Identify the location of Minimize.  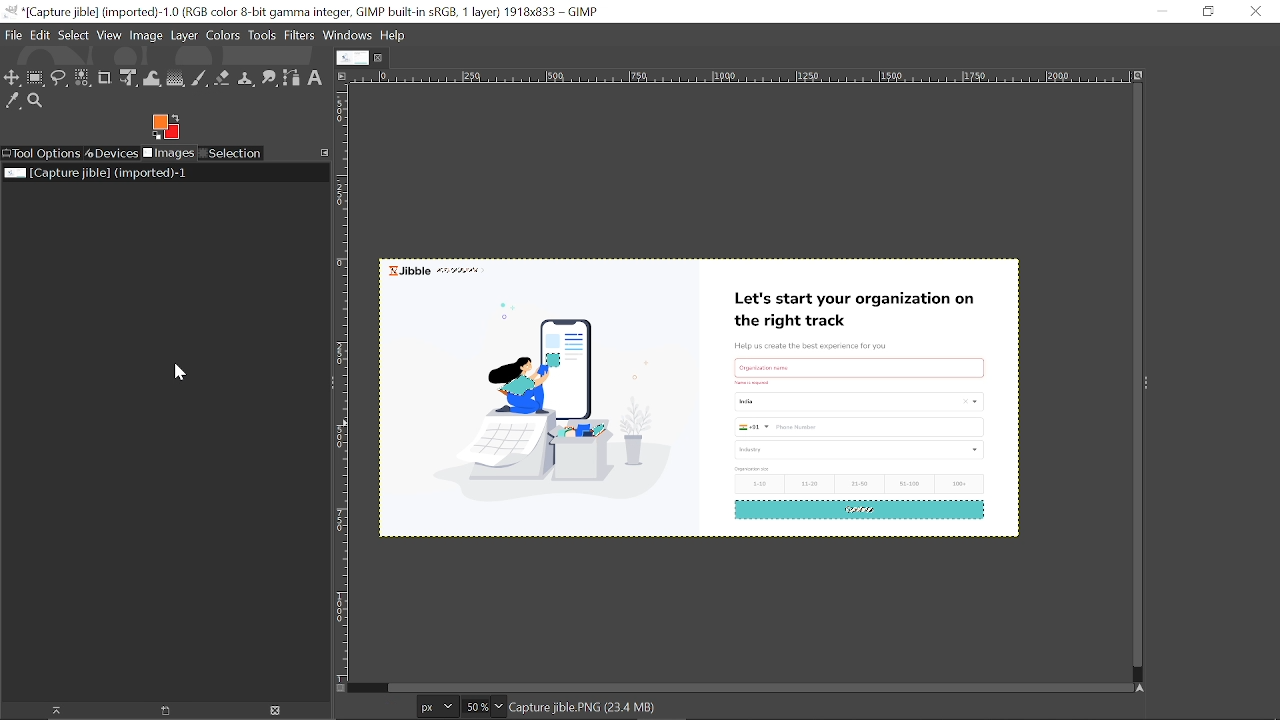
(1158, 10).